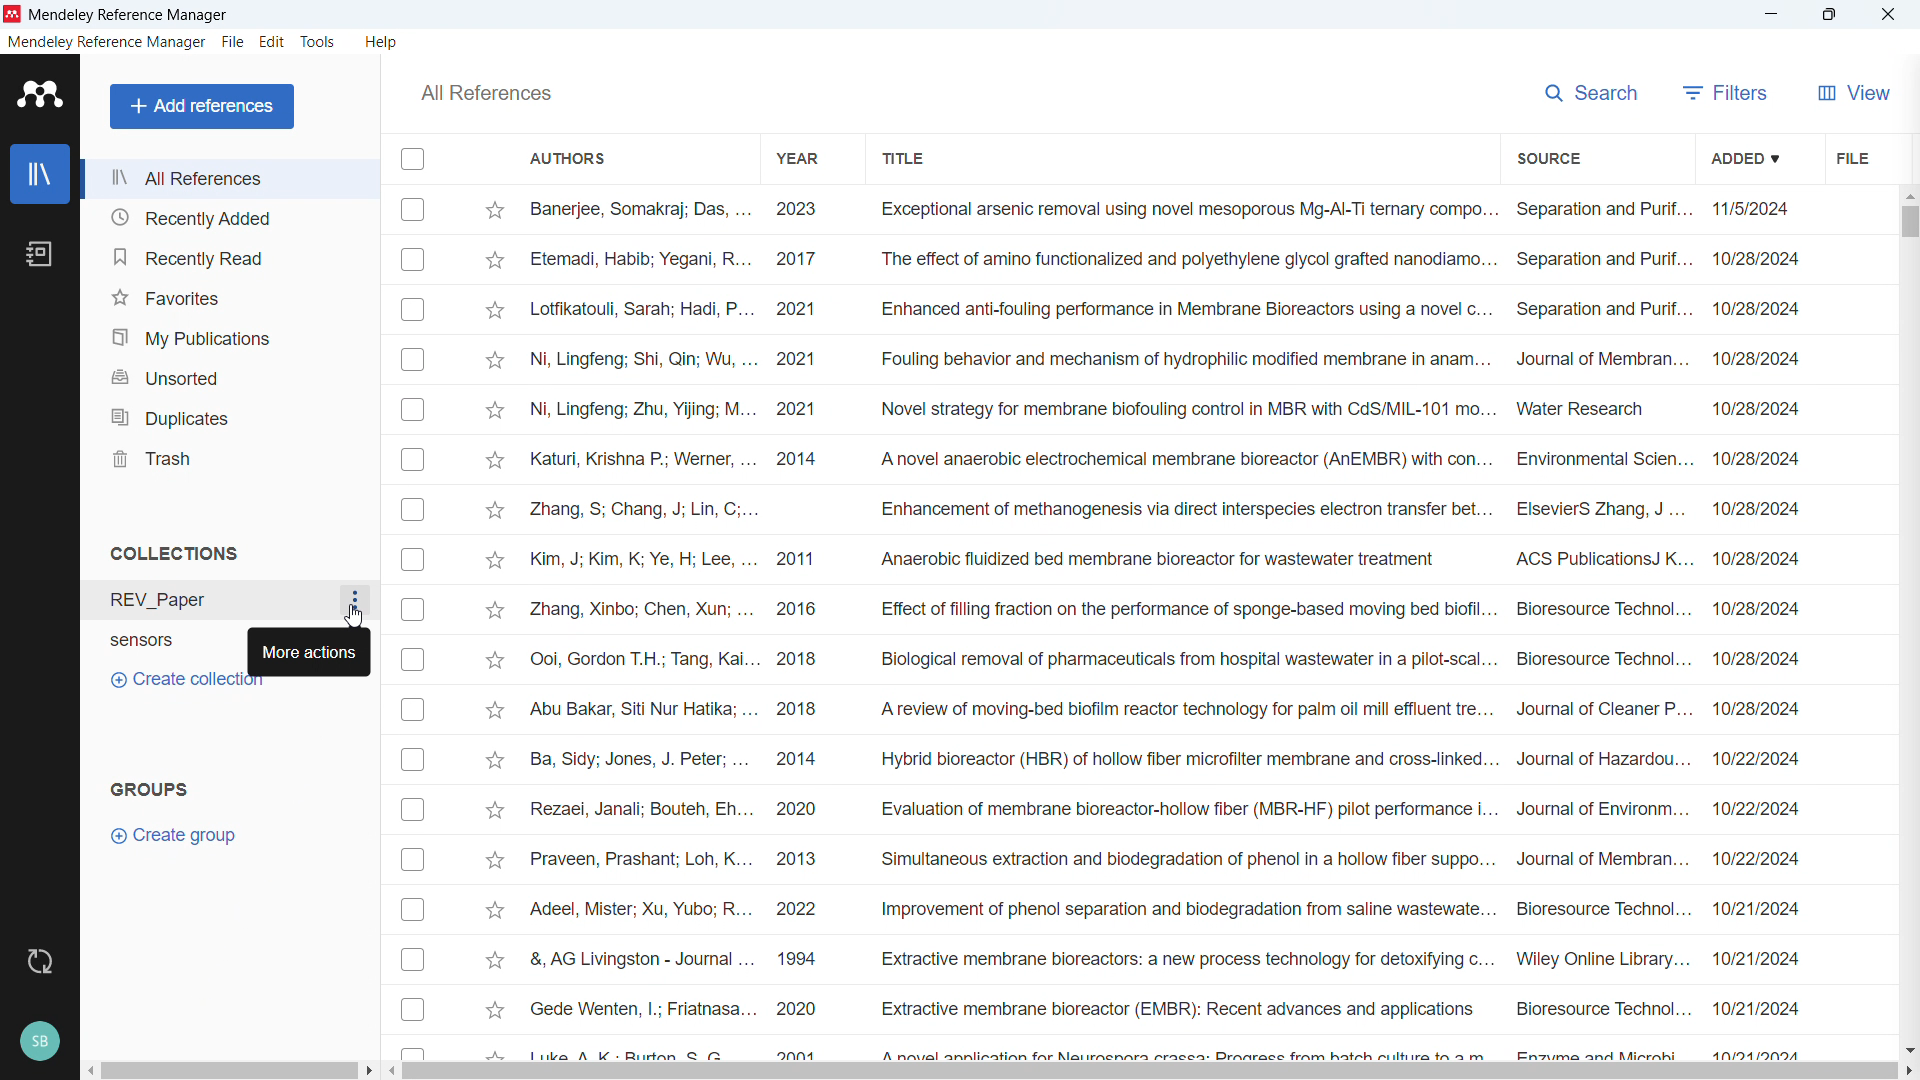 The height and width of the screenshot is (1080, 1920). What do you see at coordinates (413, 260) in the screenshot?
I see `Select respective publication` at bounding box center [413, 260].